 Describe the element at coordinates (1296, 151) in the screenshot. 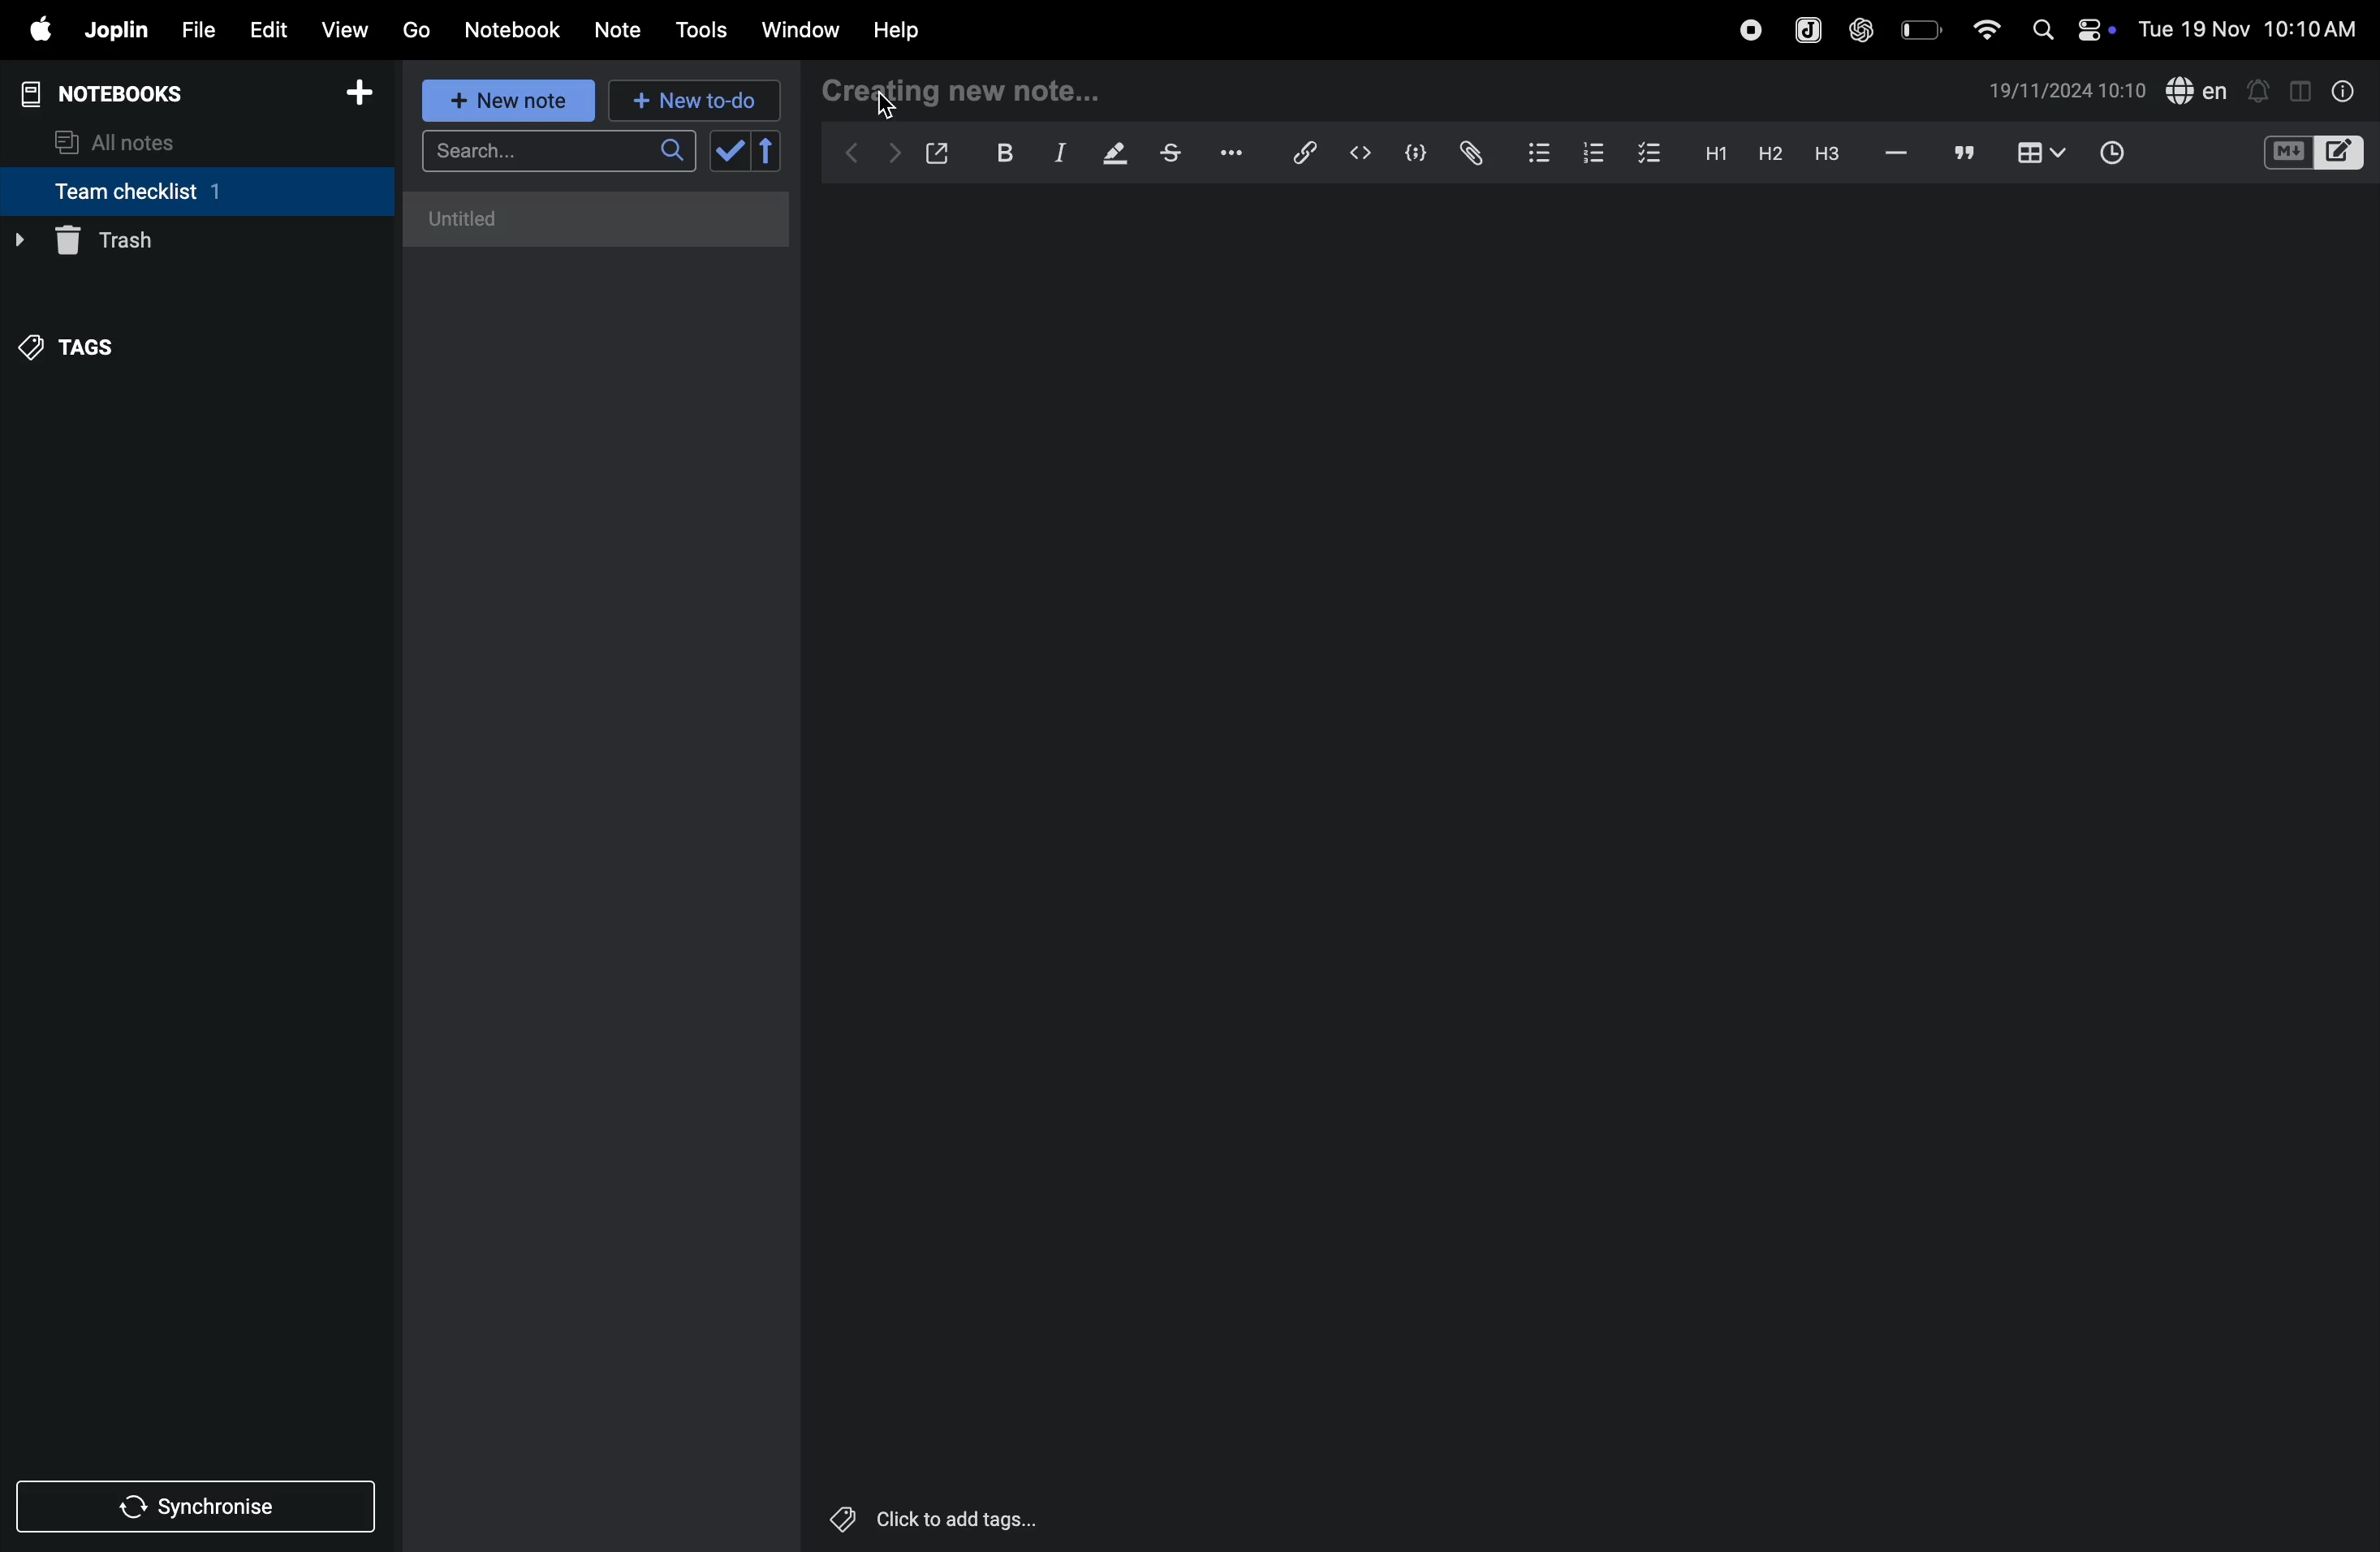

I see `hyperlink` at that location.